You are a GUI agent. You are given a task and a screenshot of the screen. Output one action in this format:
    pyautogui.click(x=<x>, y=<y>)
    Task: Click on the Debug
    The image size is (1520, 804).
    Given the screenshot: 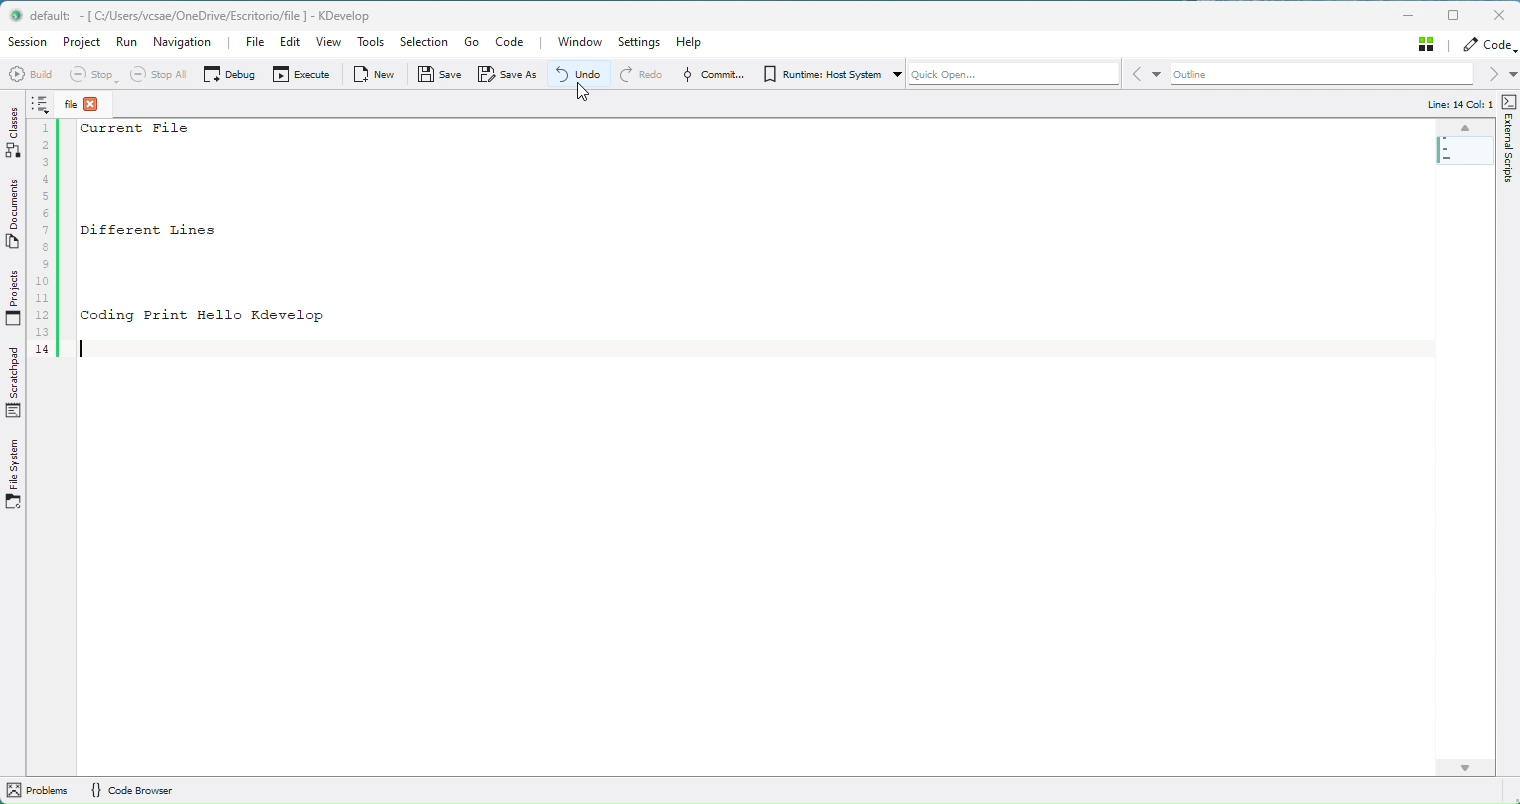 What is the action you would take?
    pyautogui.click(x=231, y=74)
    